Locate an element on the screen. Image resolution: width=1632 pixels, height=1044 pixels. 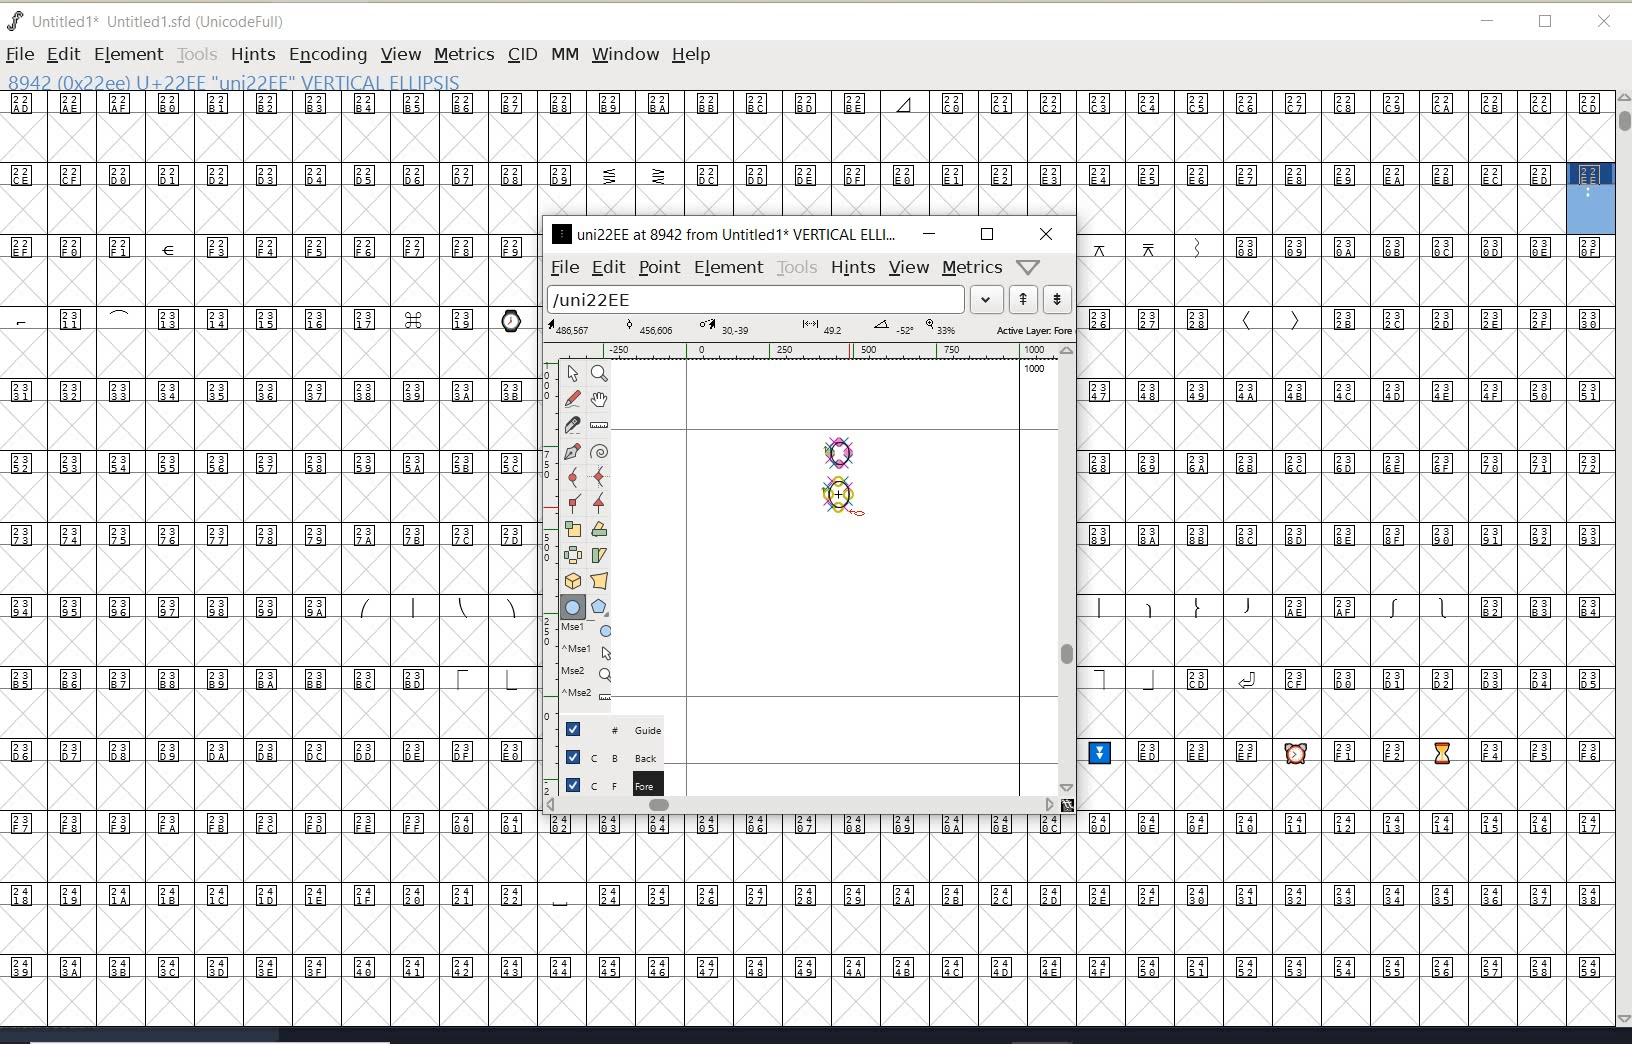
GLYPHY CHARACTERS & NUMBERS is located at coordinates (1348, 630).